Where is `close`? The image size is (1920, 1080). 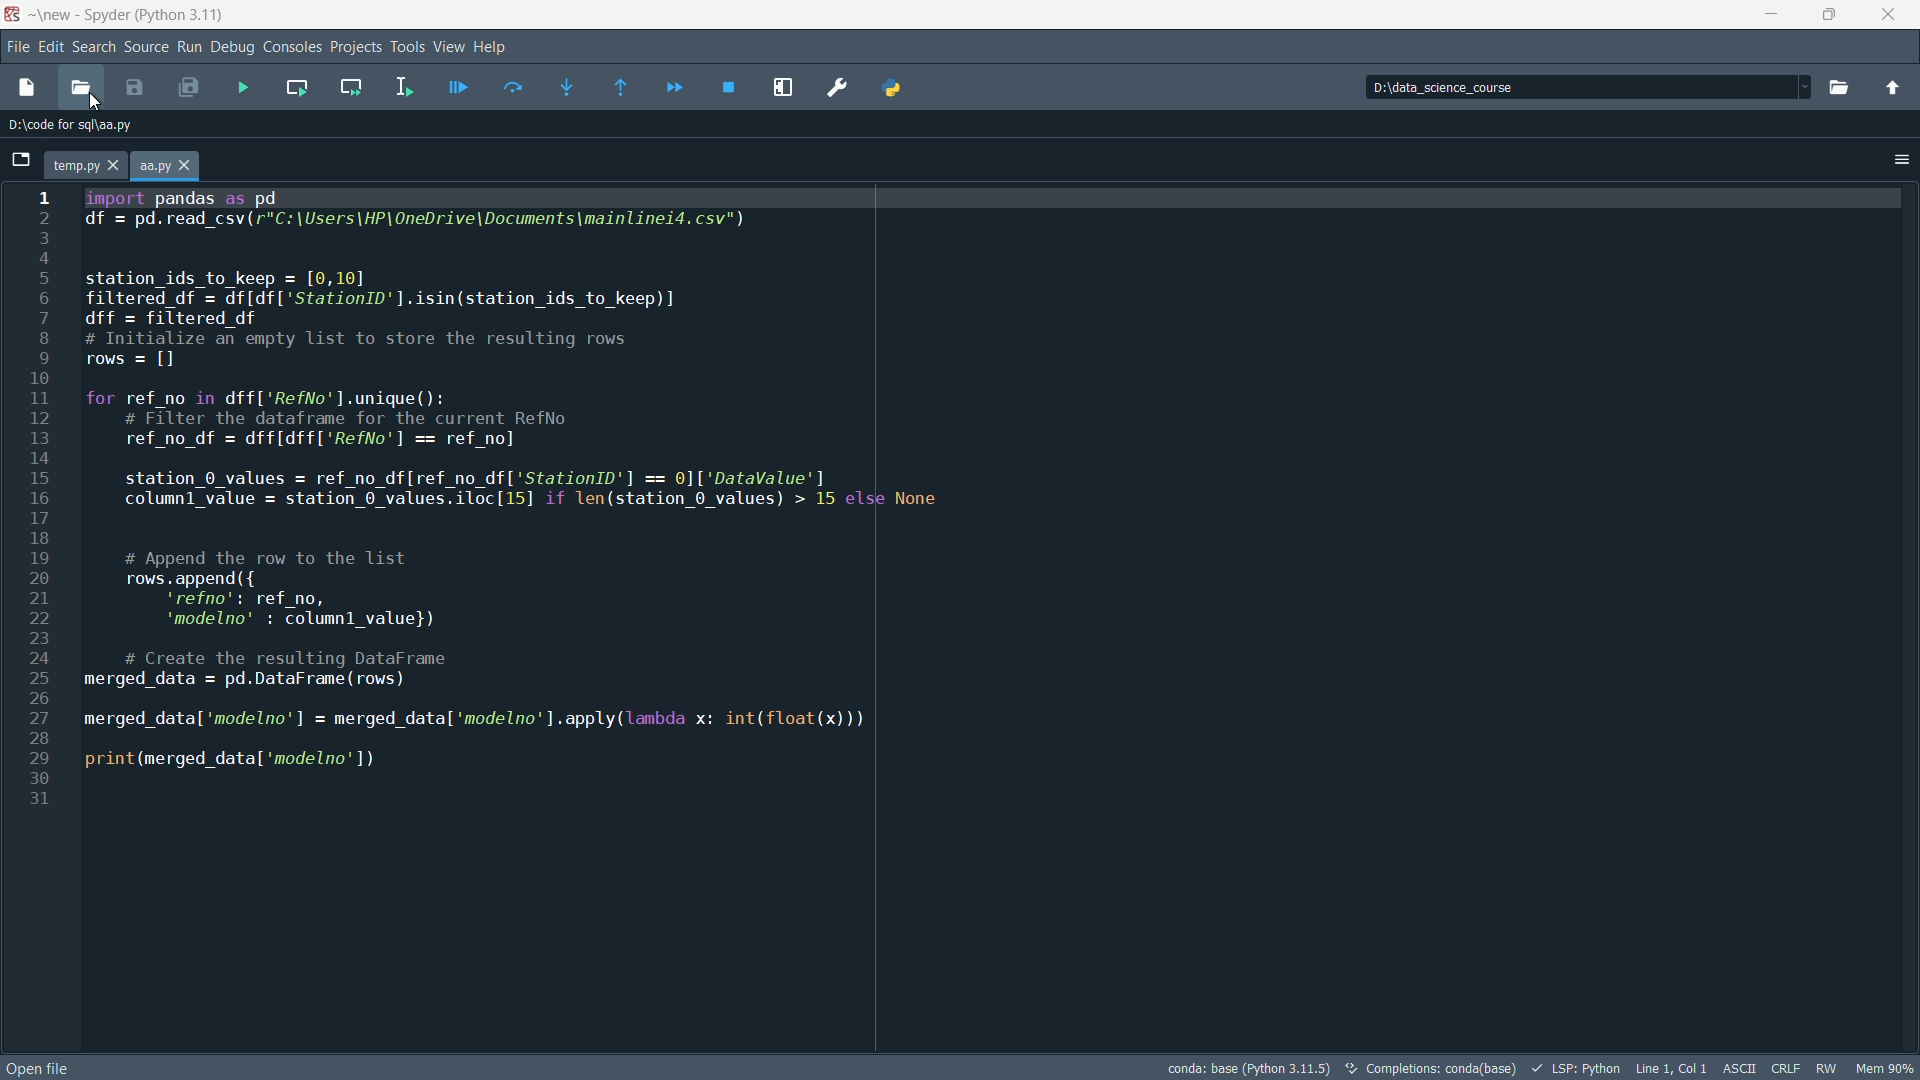 close is located at coordinates (114, 166).